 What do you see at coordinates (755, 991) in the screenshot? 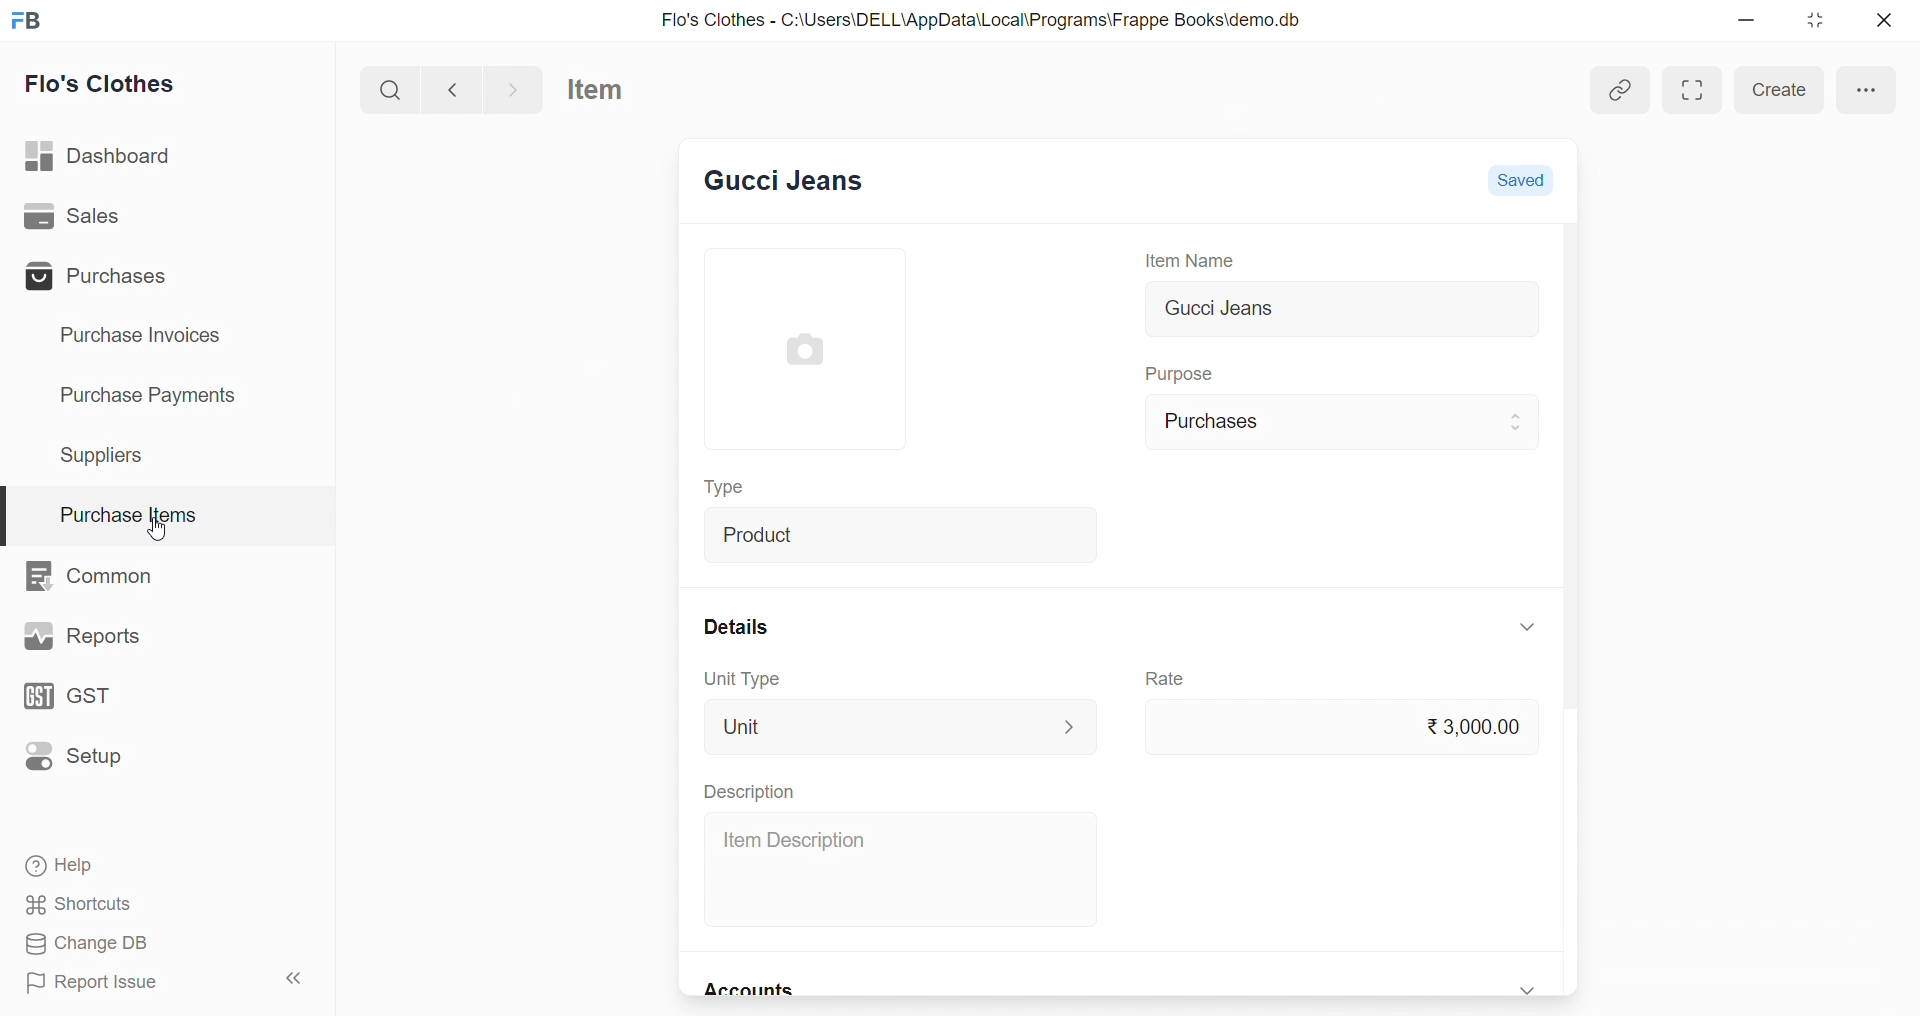
I see `Accounts` at bounding box center [755, 991].